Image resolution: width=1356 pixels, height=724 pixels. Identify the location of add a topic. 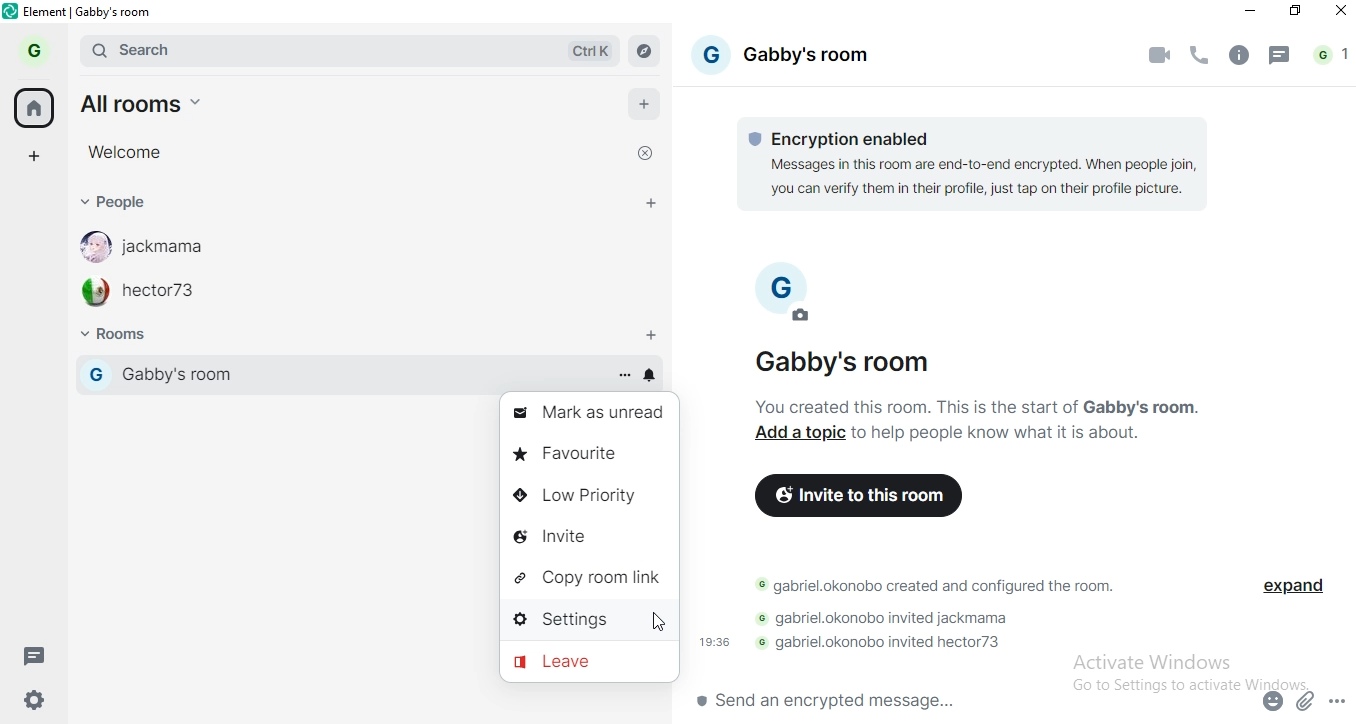
(801, 433).